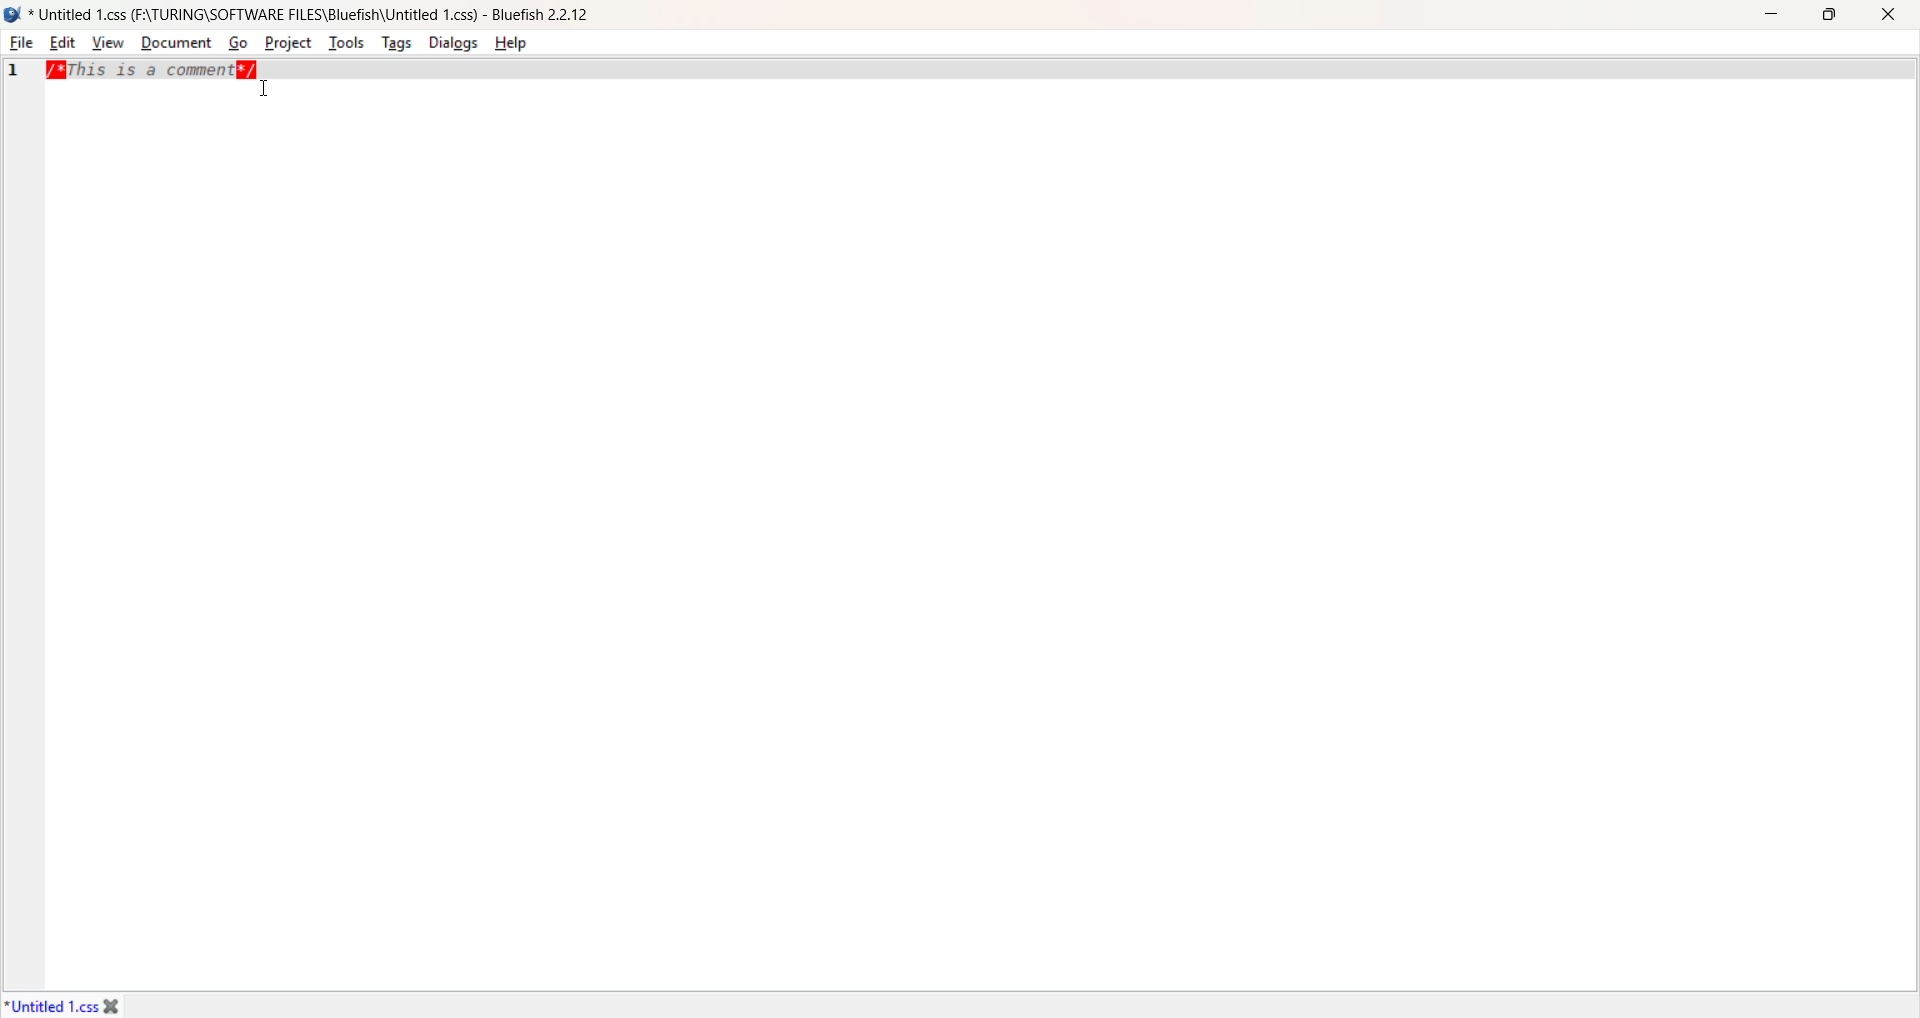 The width and height of the screenshot is (1920, 1018). I want to click on Edit, so click(60, 42).